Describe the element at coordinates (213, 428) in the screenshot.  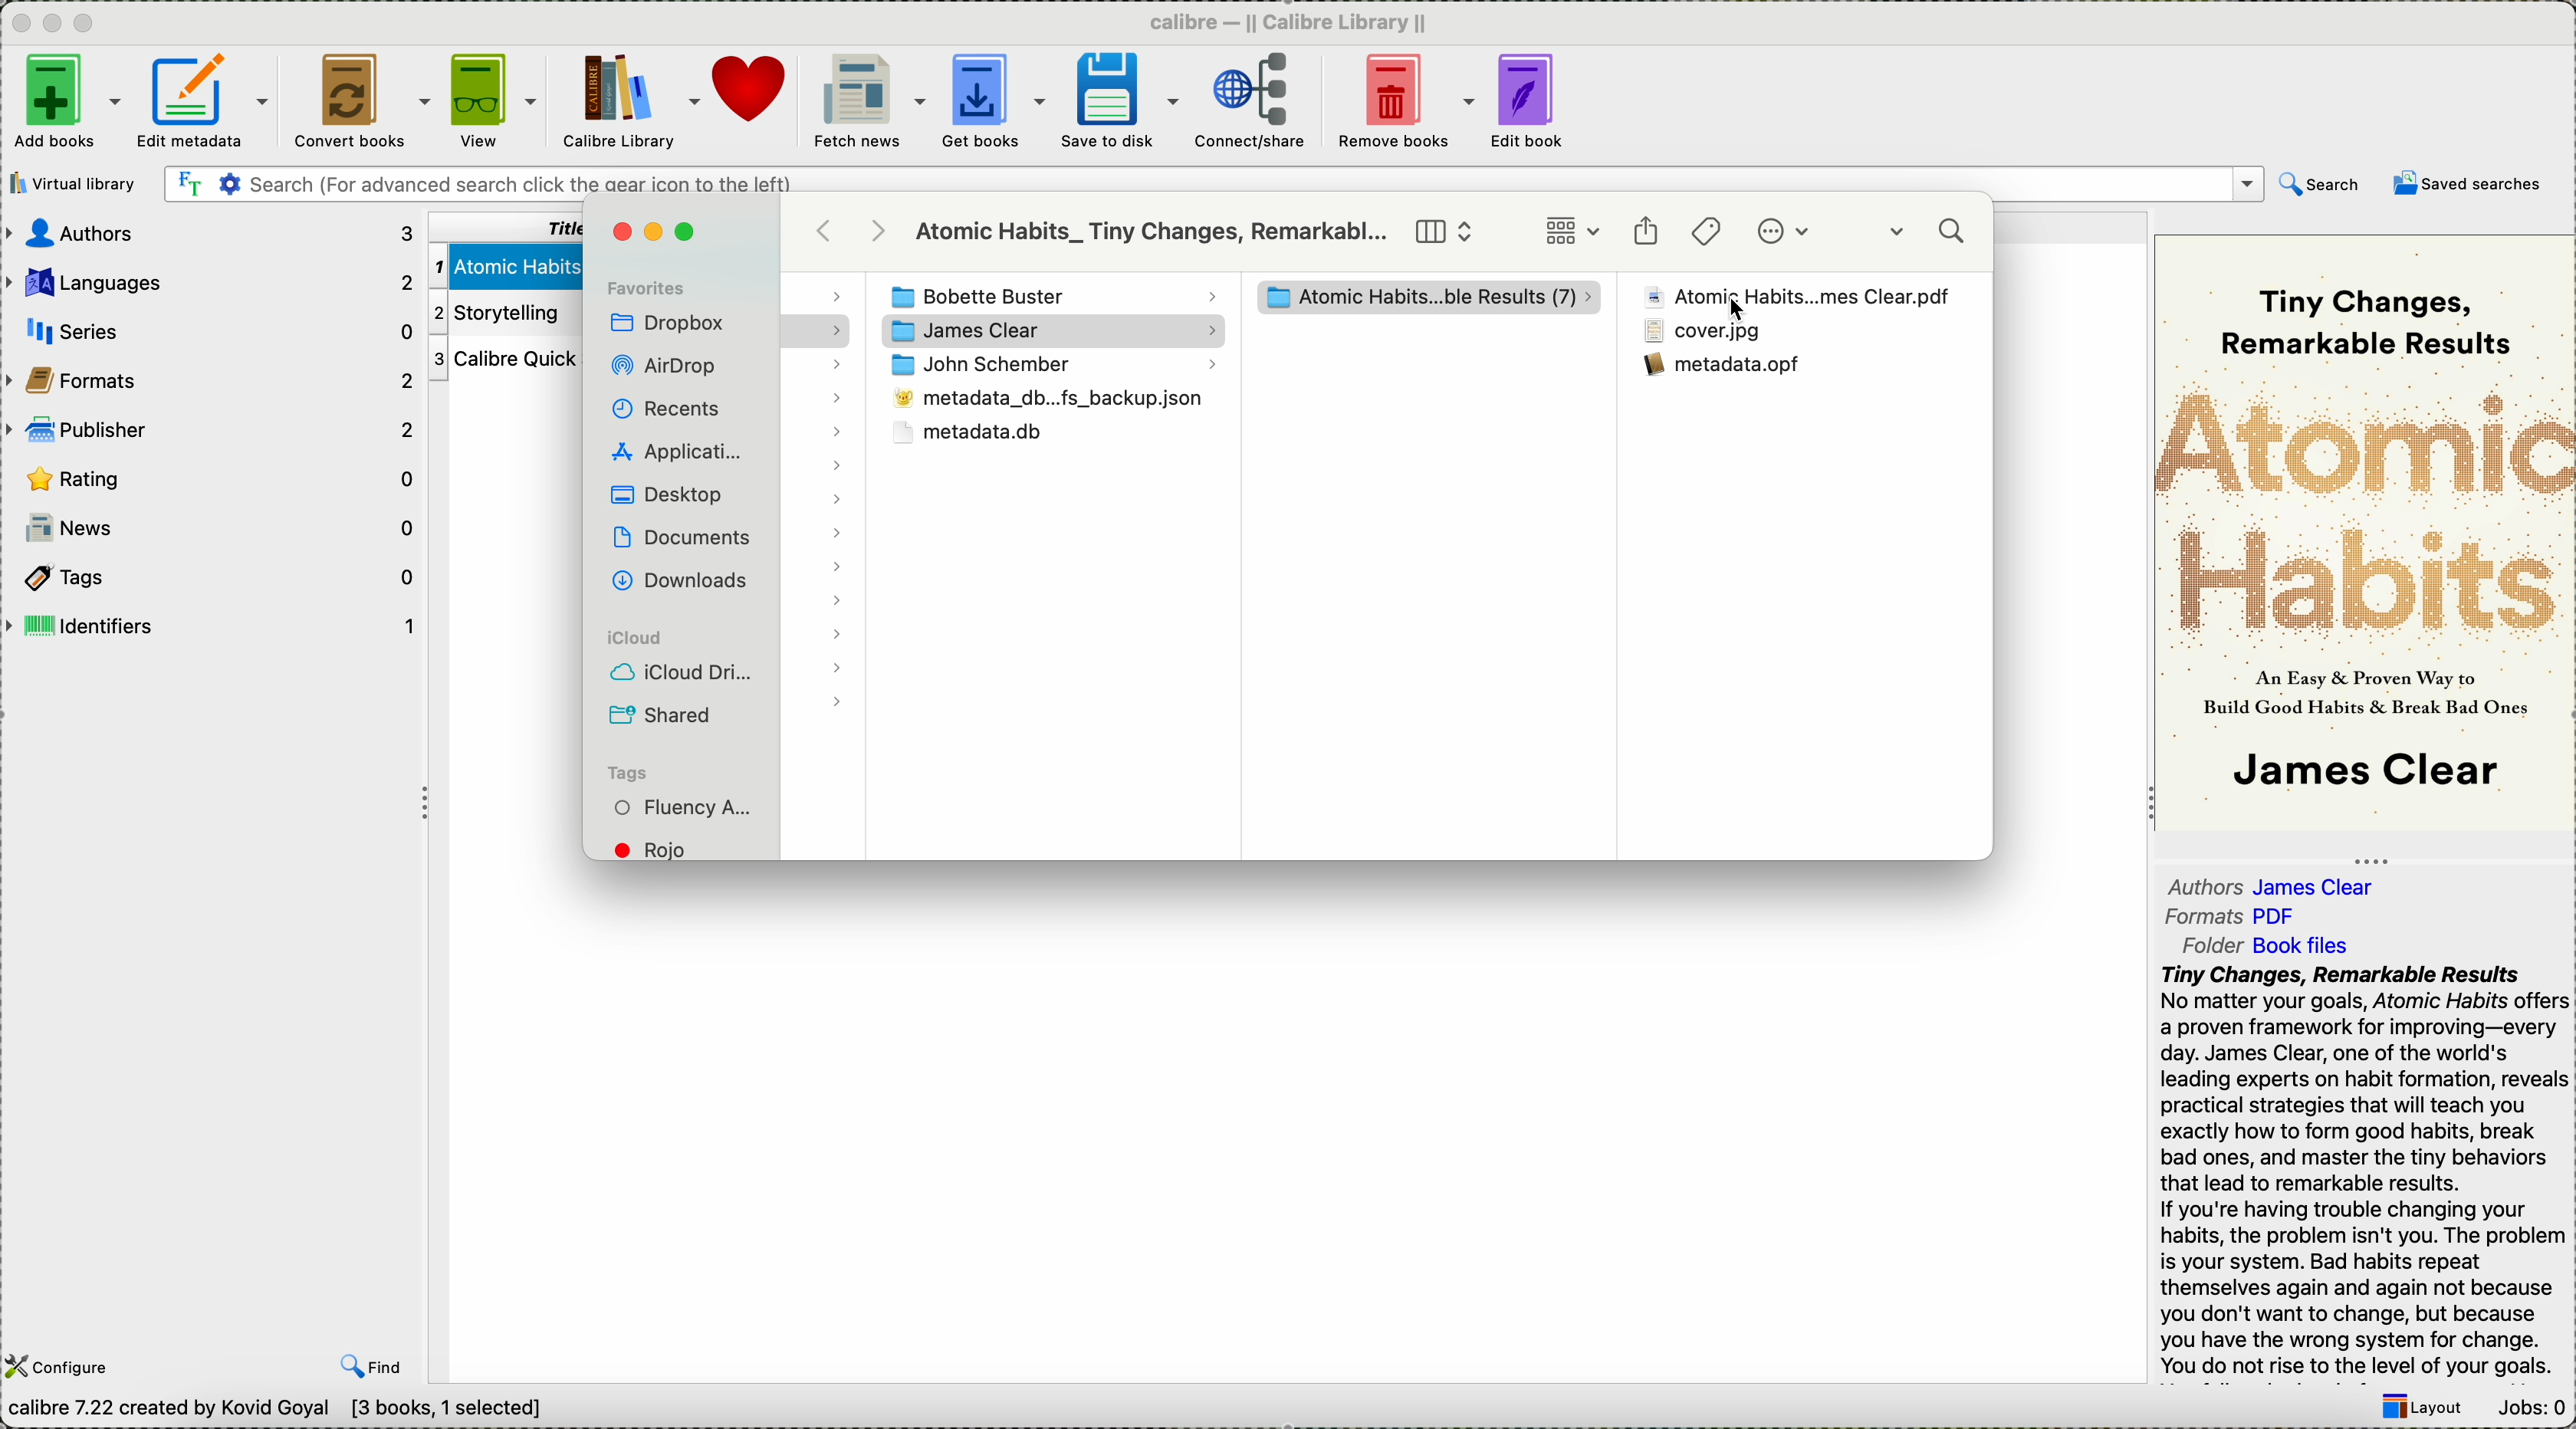
I see `publisher` at that location.